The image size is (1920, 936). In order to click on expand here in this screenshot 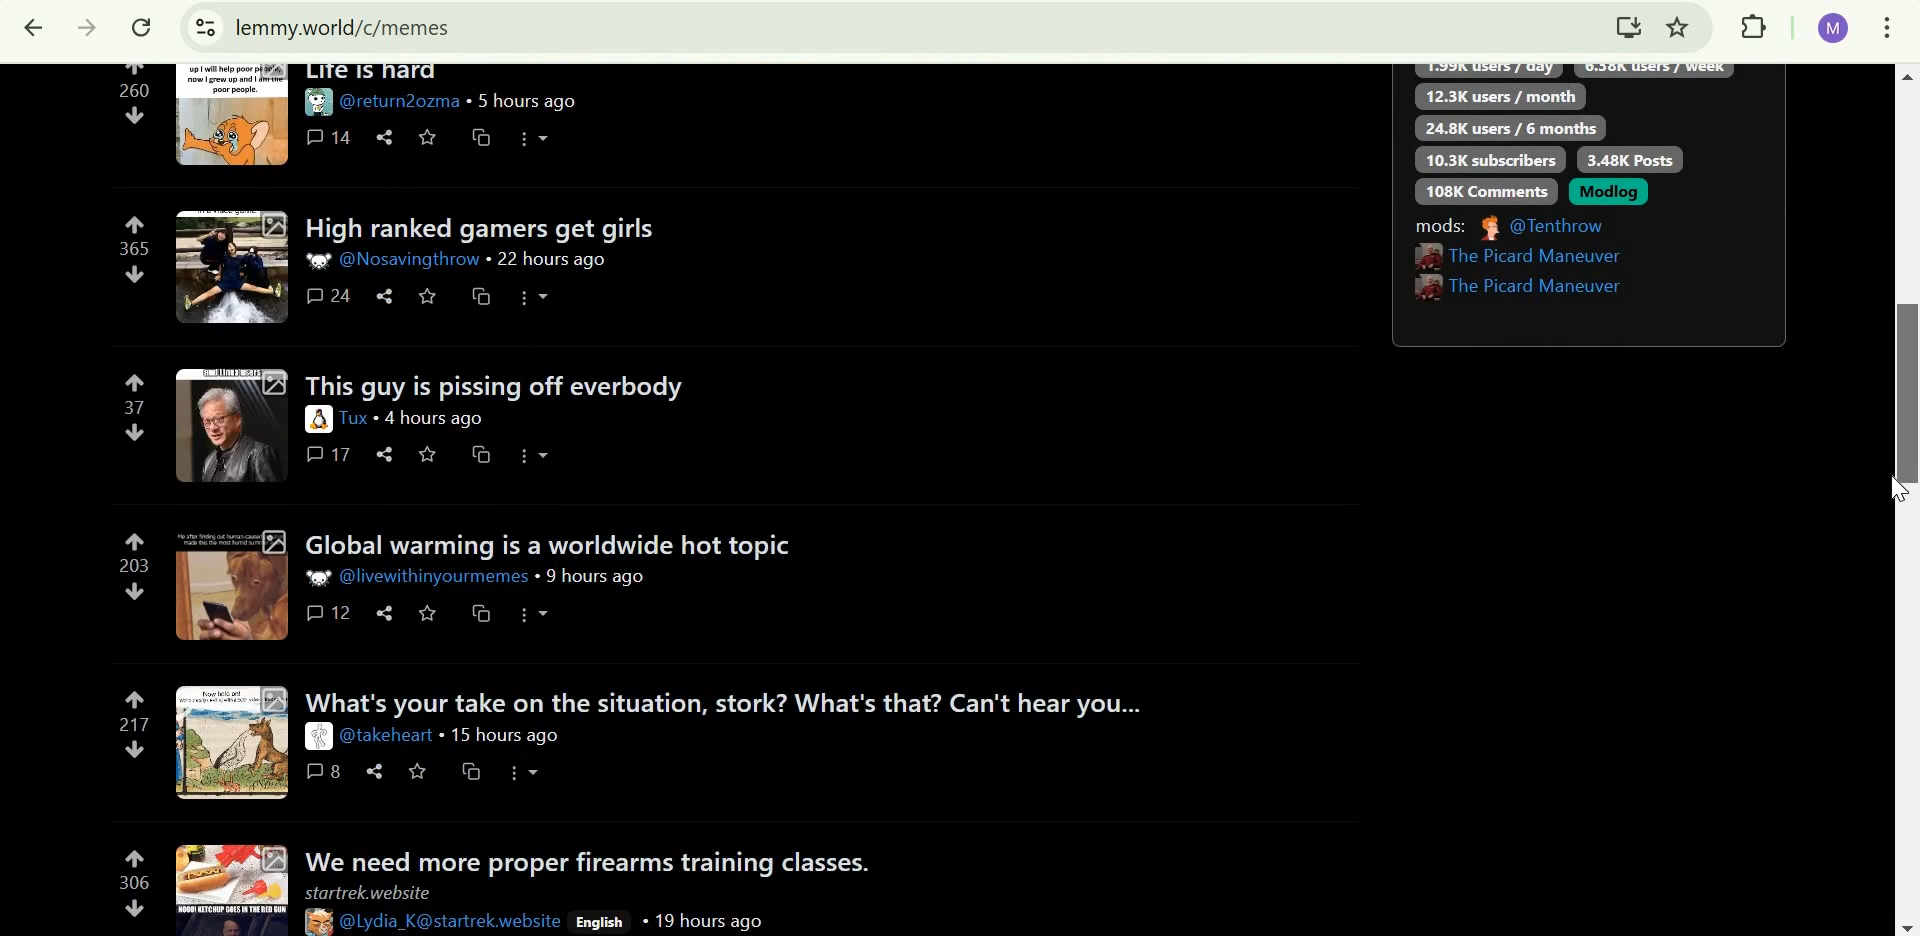, I will do `click(229, 114)`.